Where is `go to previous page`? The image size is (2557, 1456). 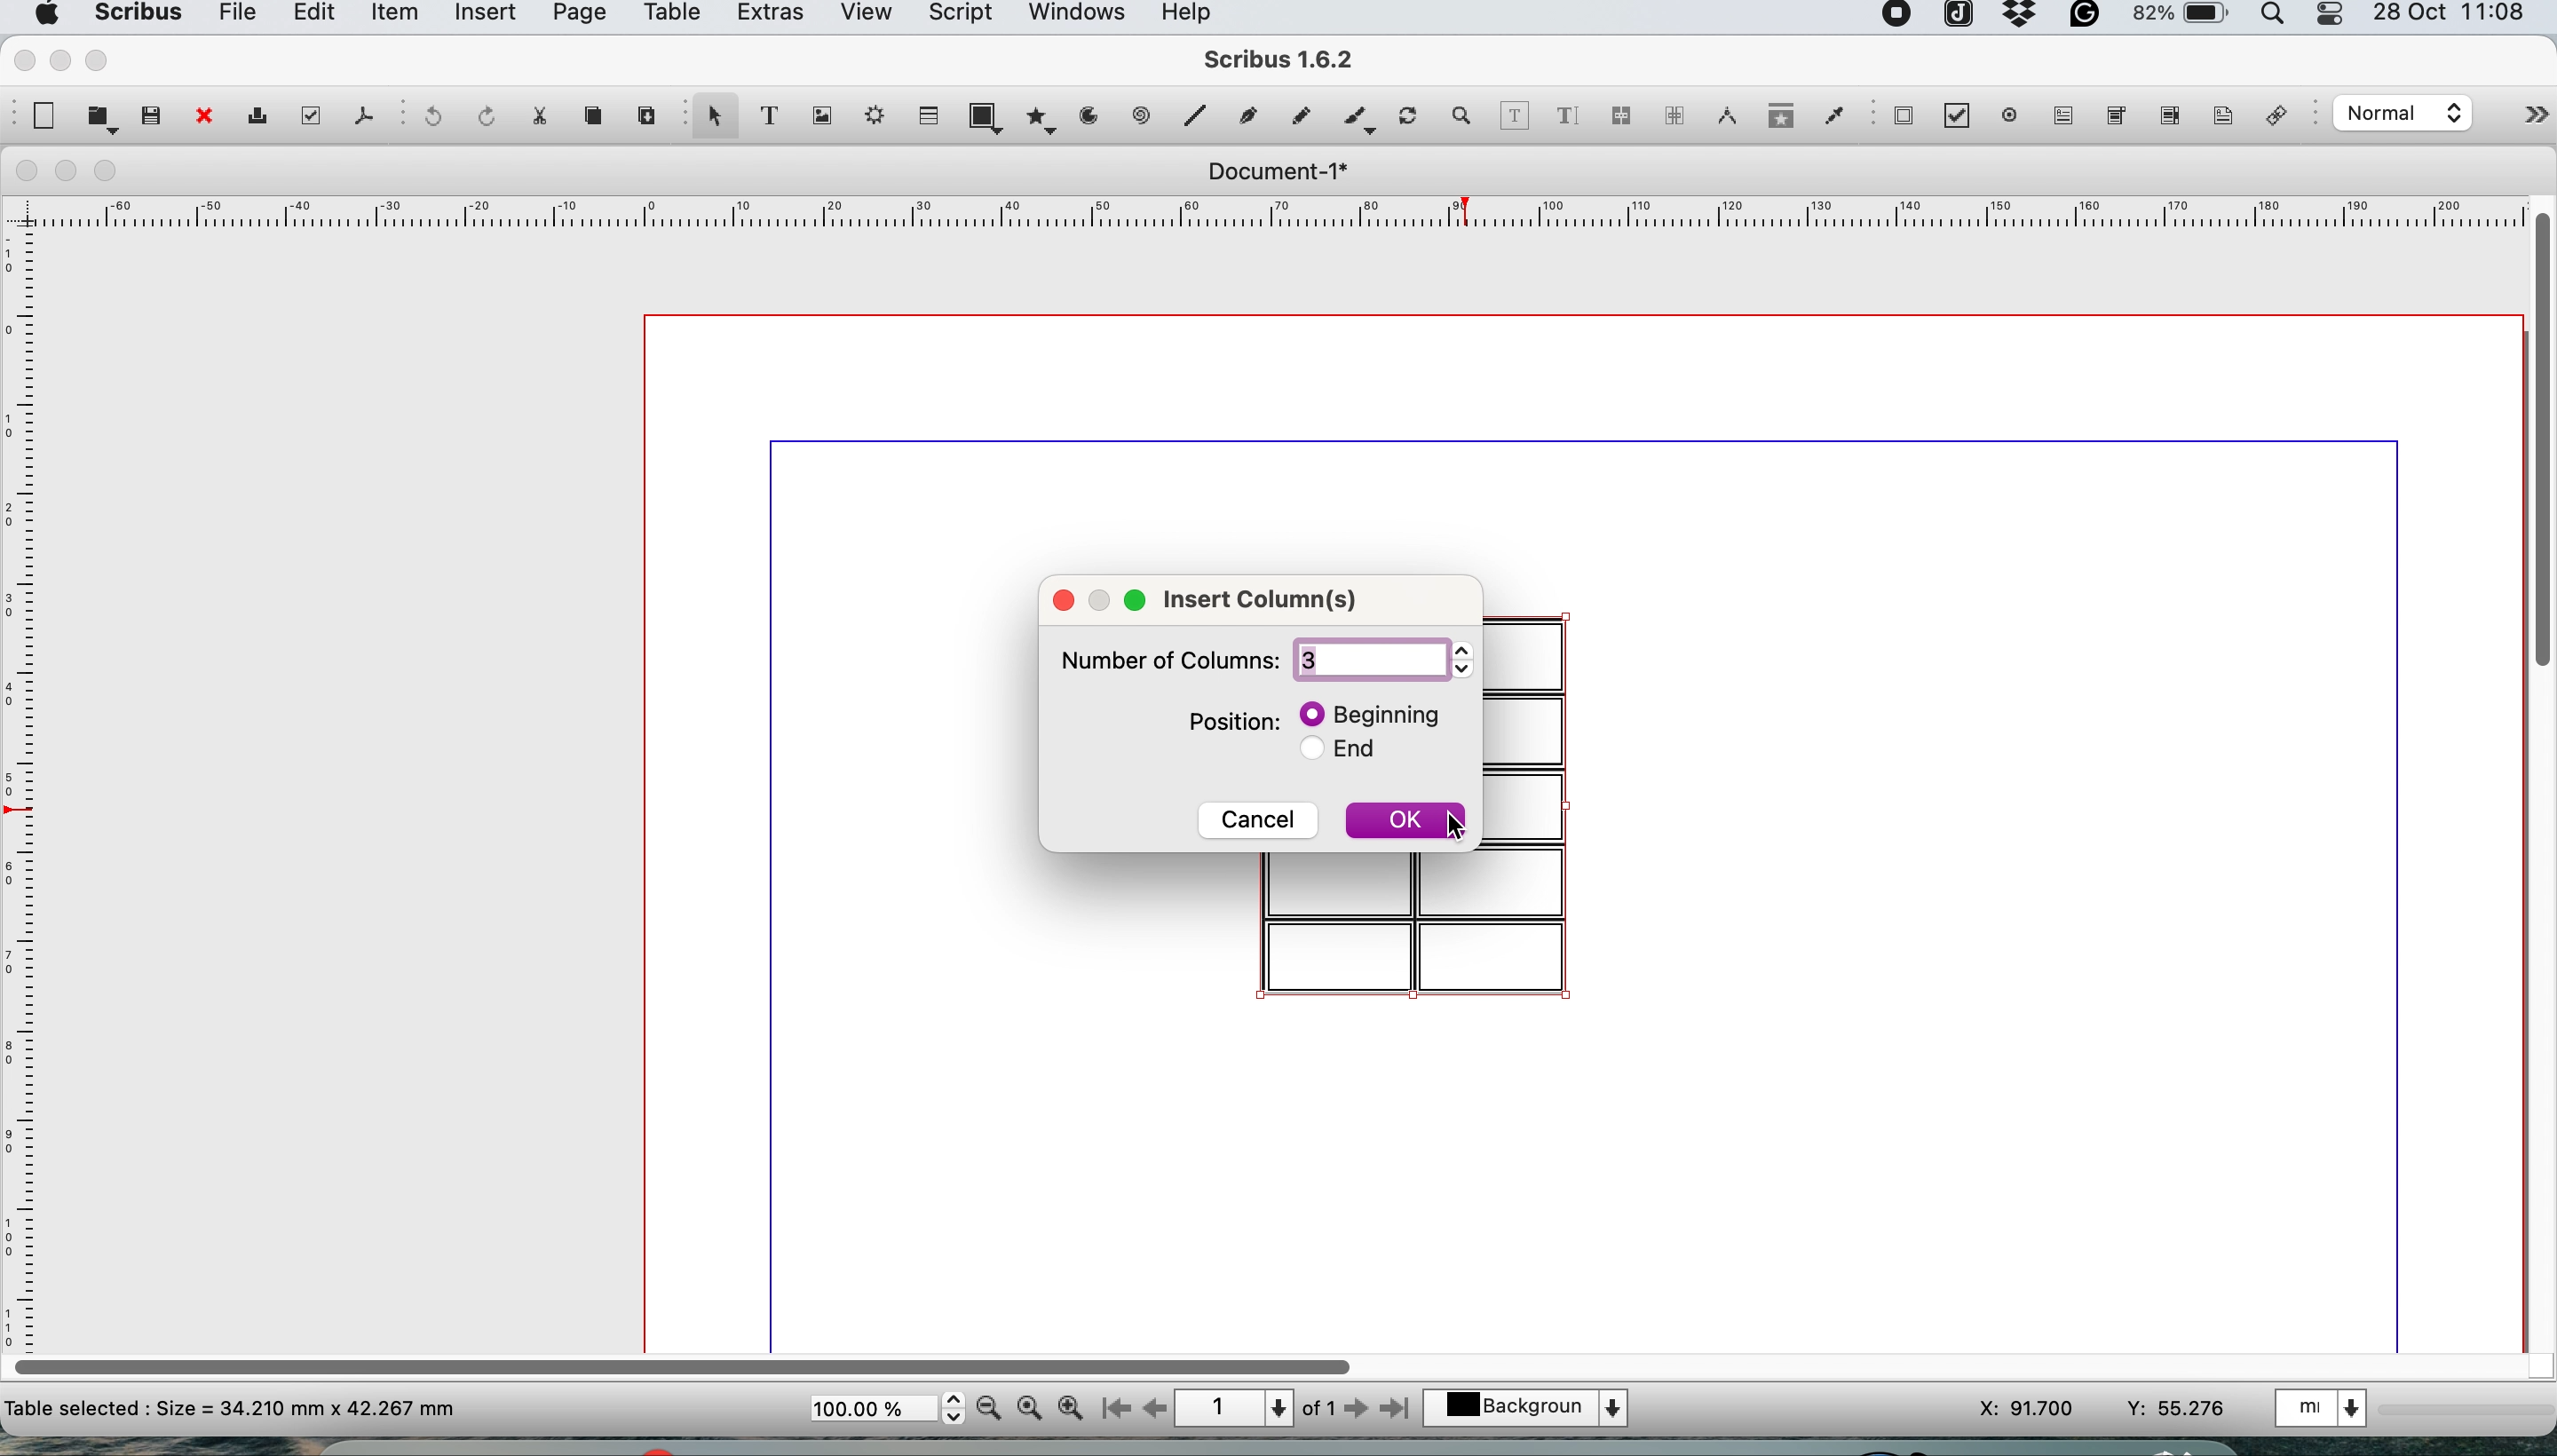 go to previous page is located at coordinates (1153, 1410).